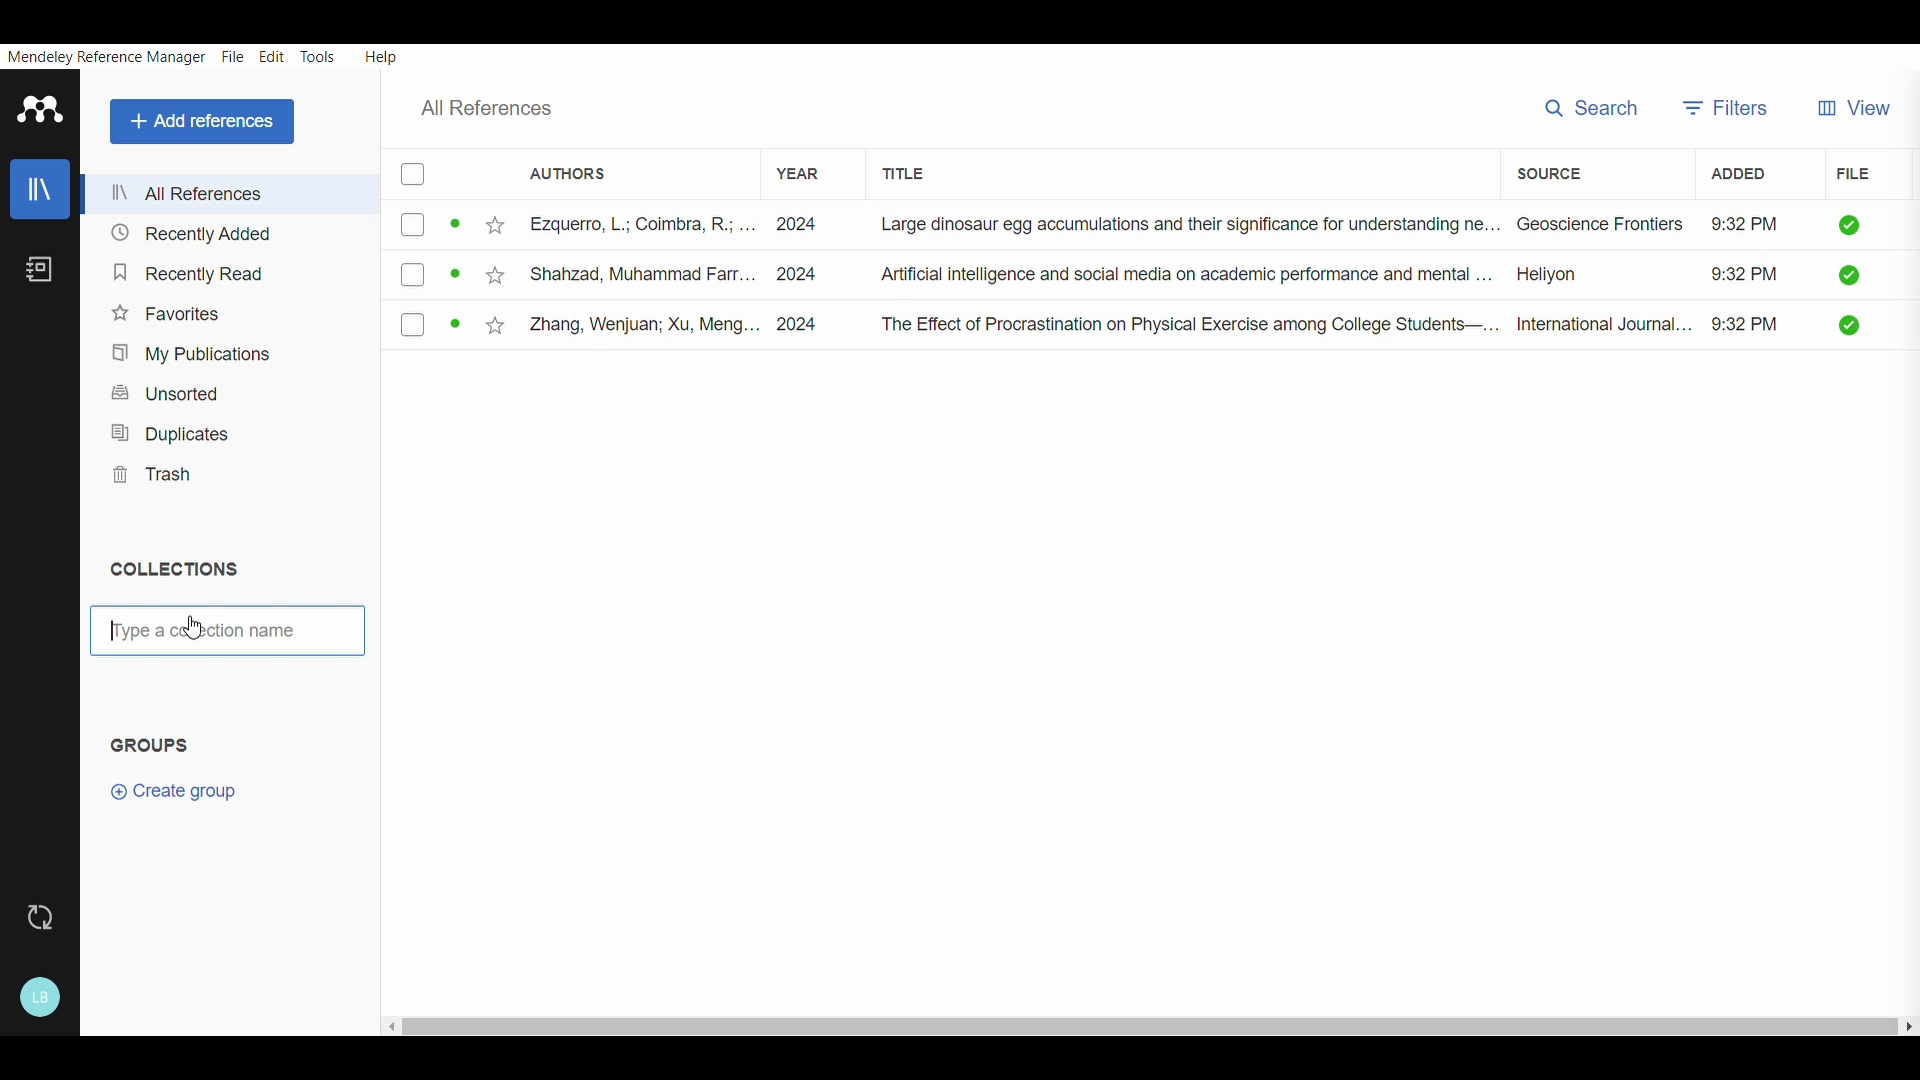 This screenshot has height=1080, width=1920. What do you see at coordinates (1364, 278) in the screenshot?
I see `Artificial intelligence and social media on academic performance and mental ...  Heliyon 9:32 PM Q` at bounding box center [1364, 278].